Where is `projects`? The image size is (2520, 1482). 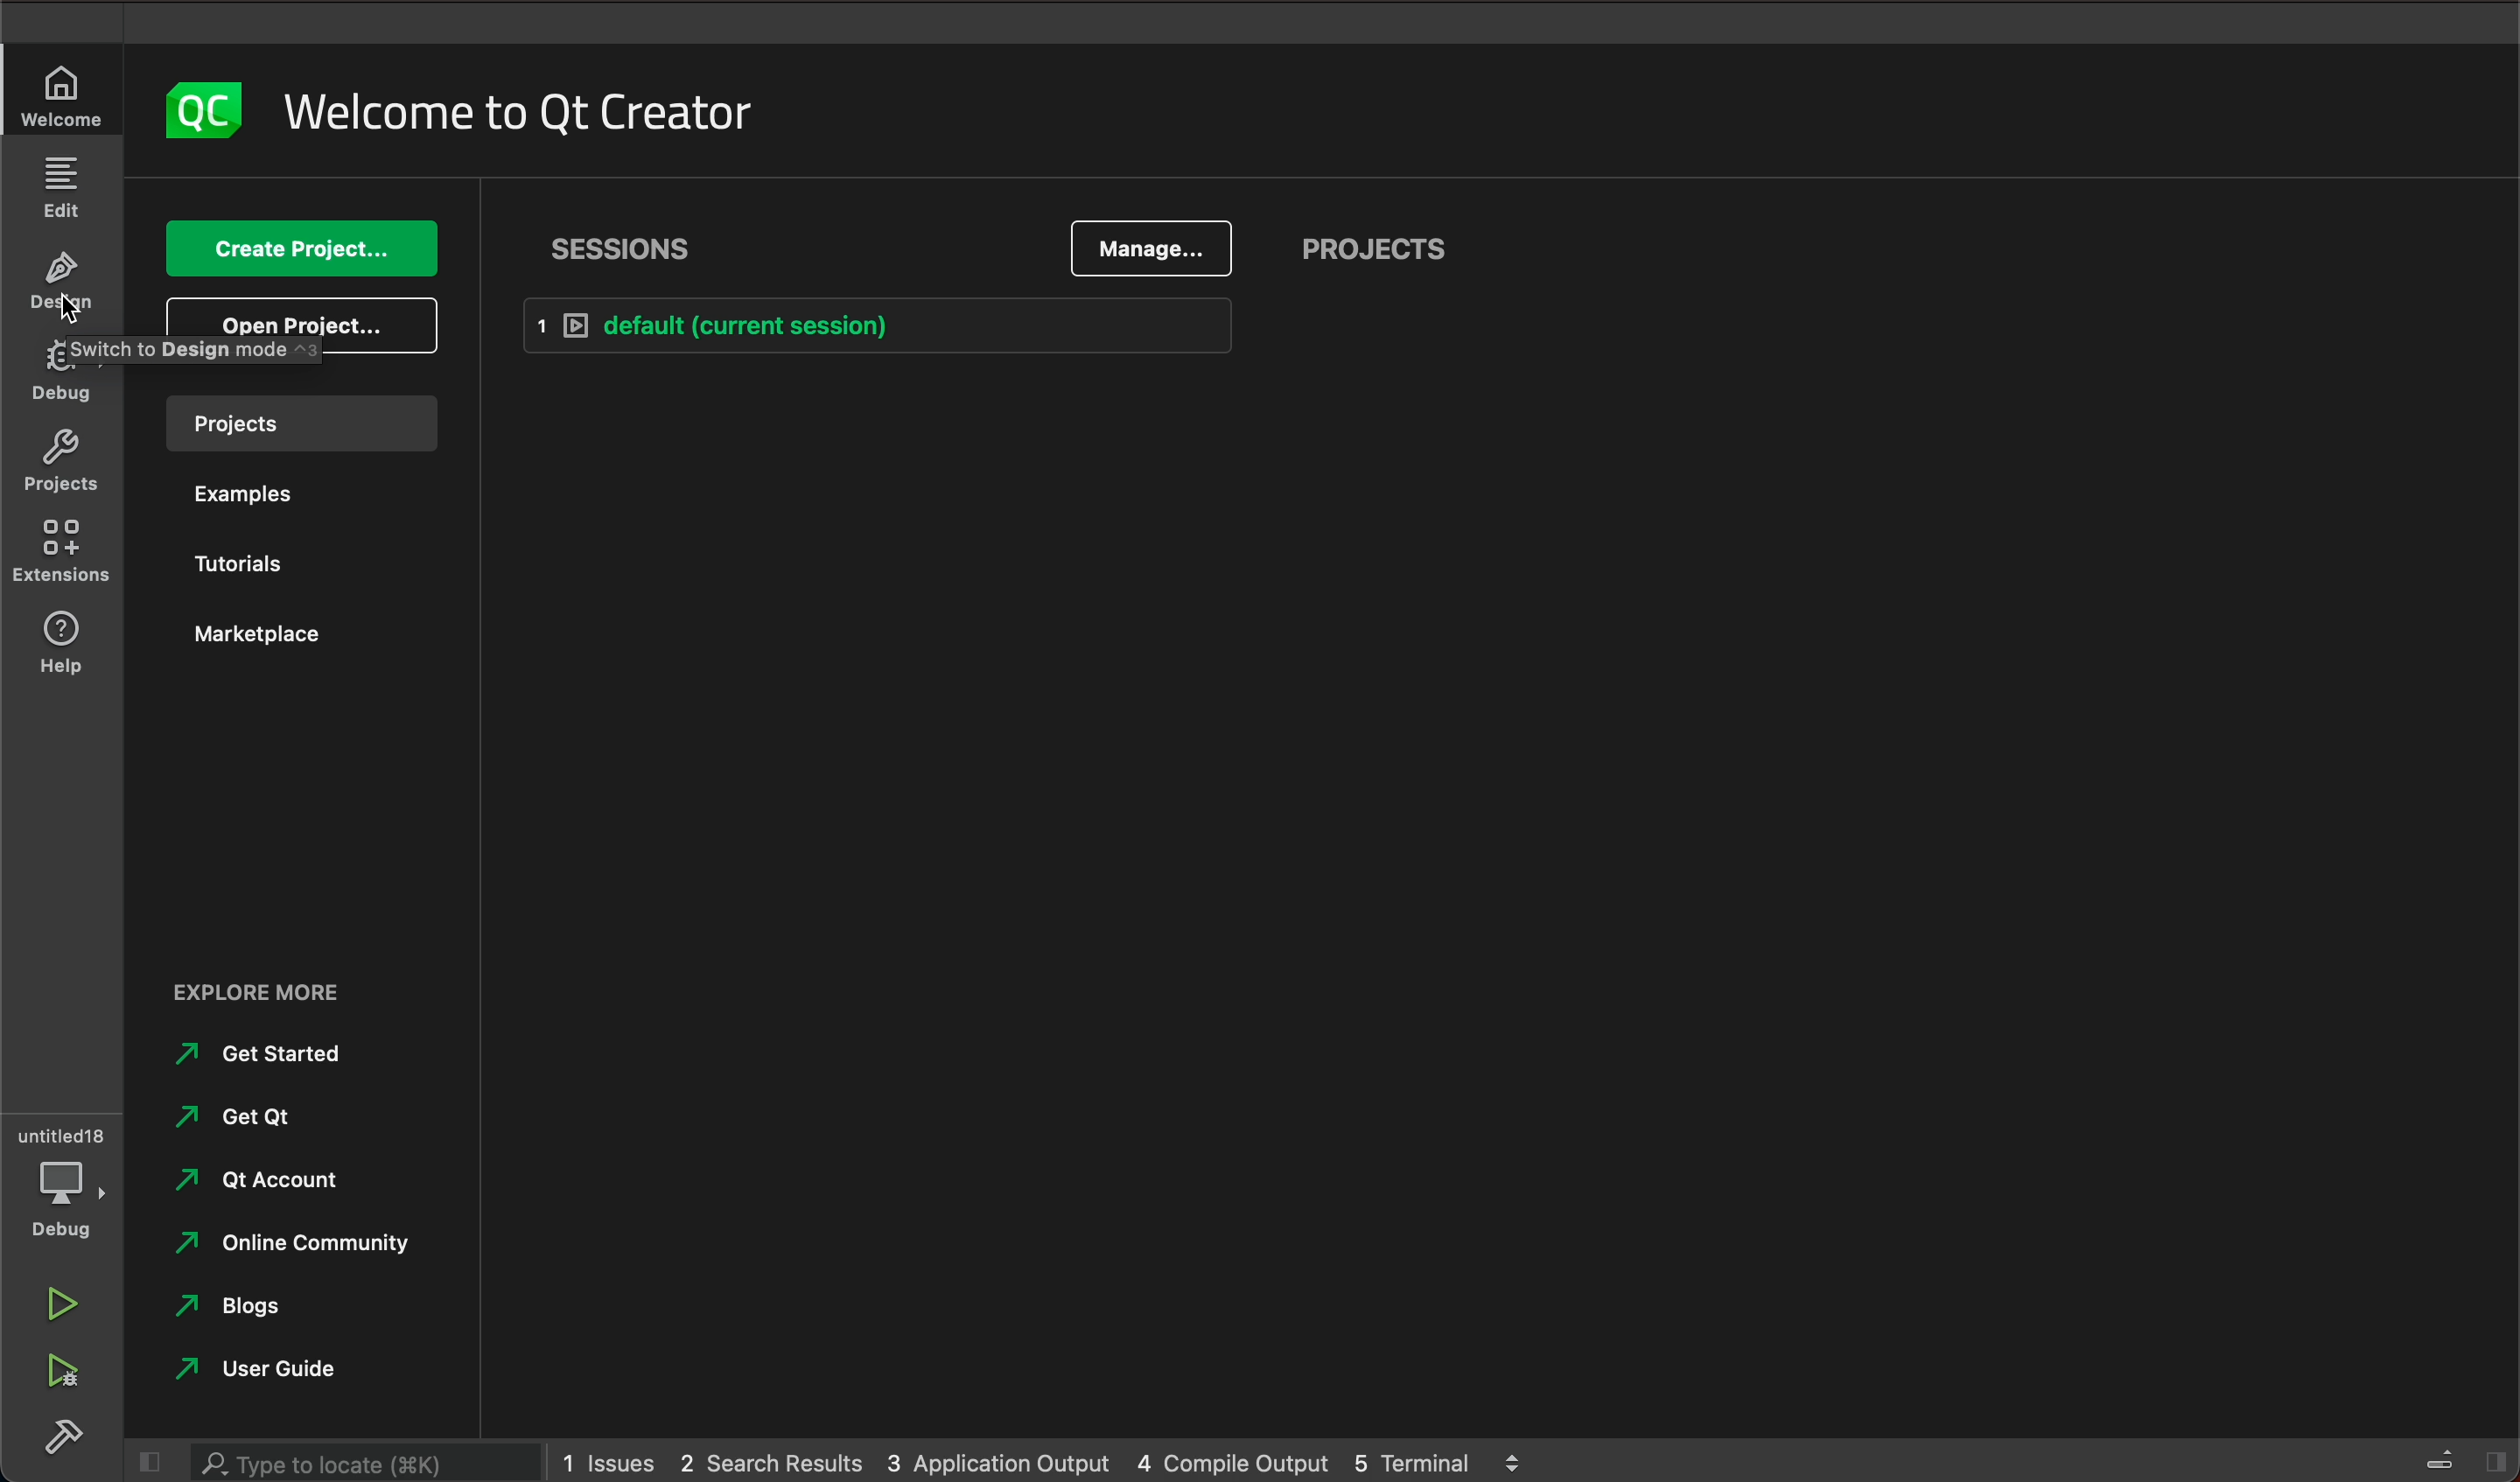
projects is located at coordinates (309, 424).